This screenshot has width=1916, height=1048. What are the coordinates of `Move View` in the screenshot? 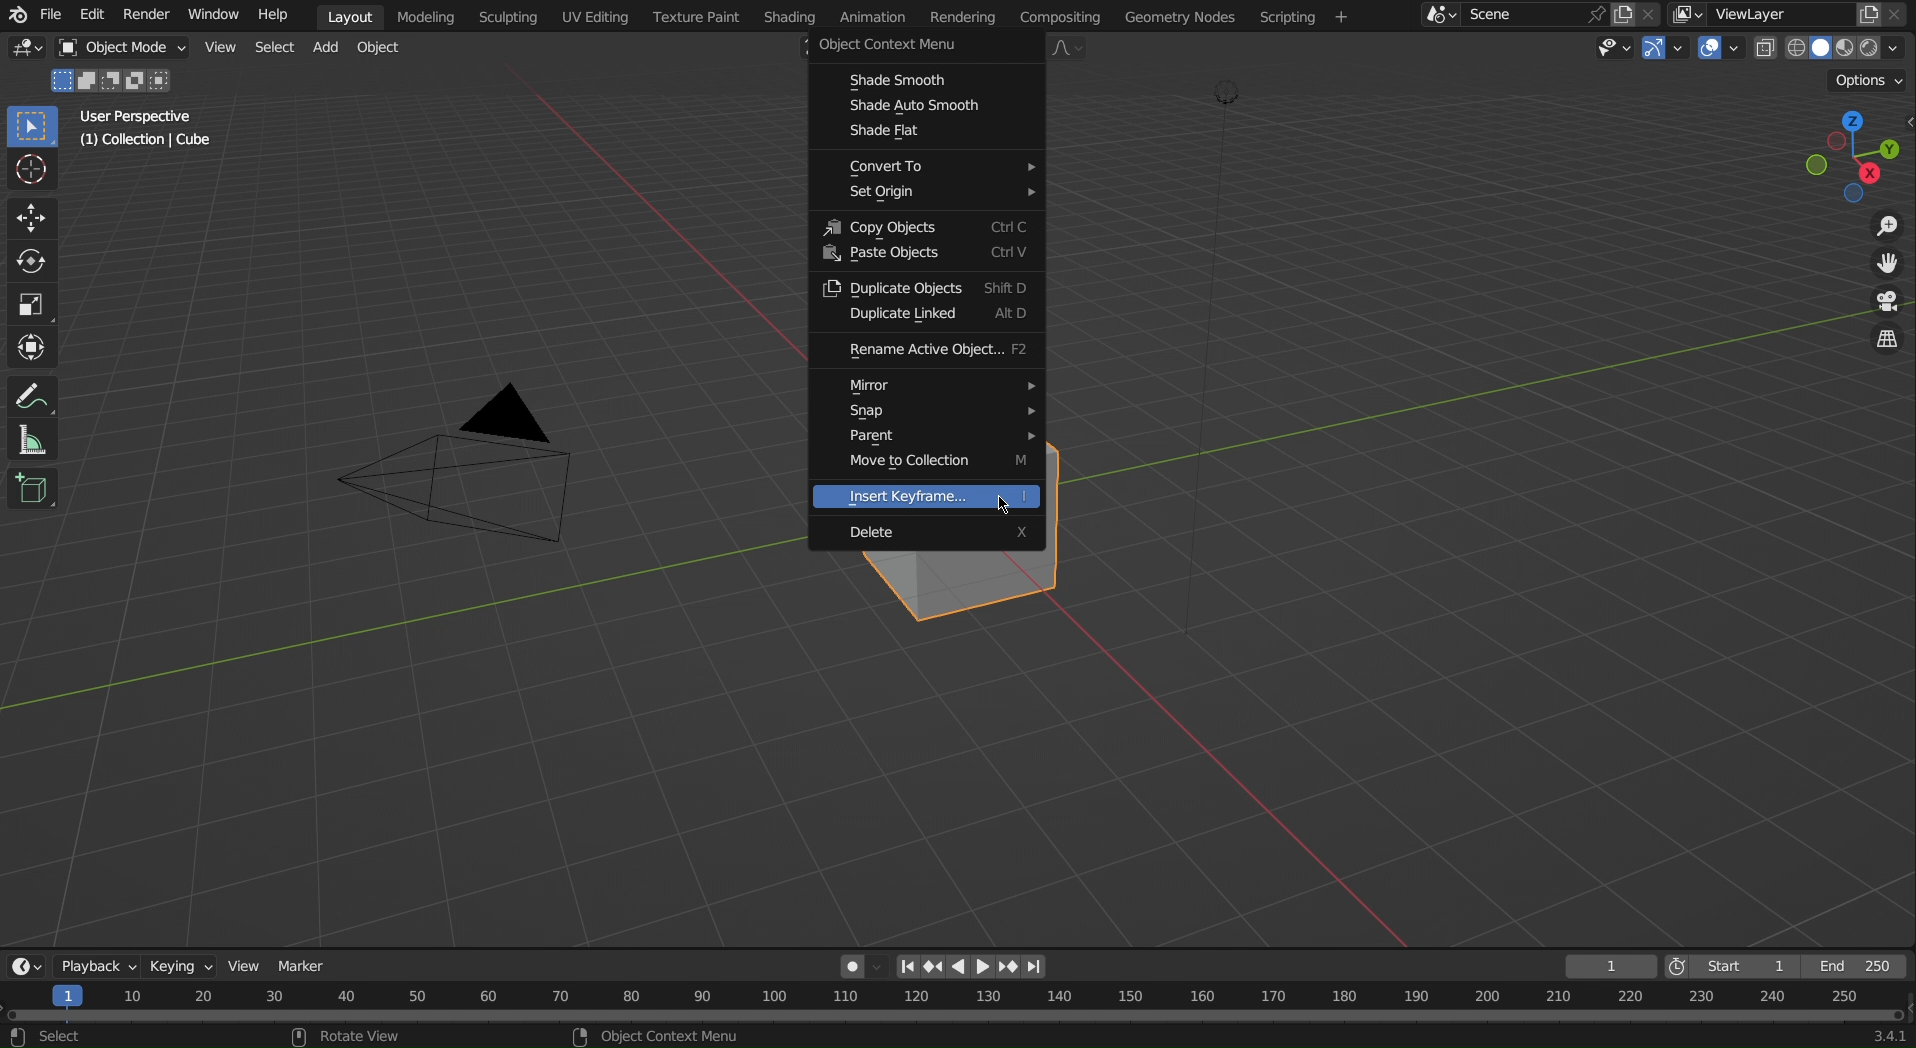 It's located at (1885, 265).